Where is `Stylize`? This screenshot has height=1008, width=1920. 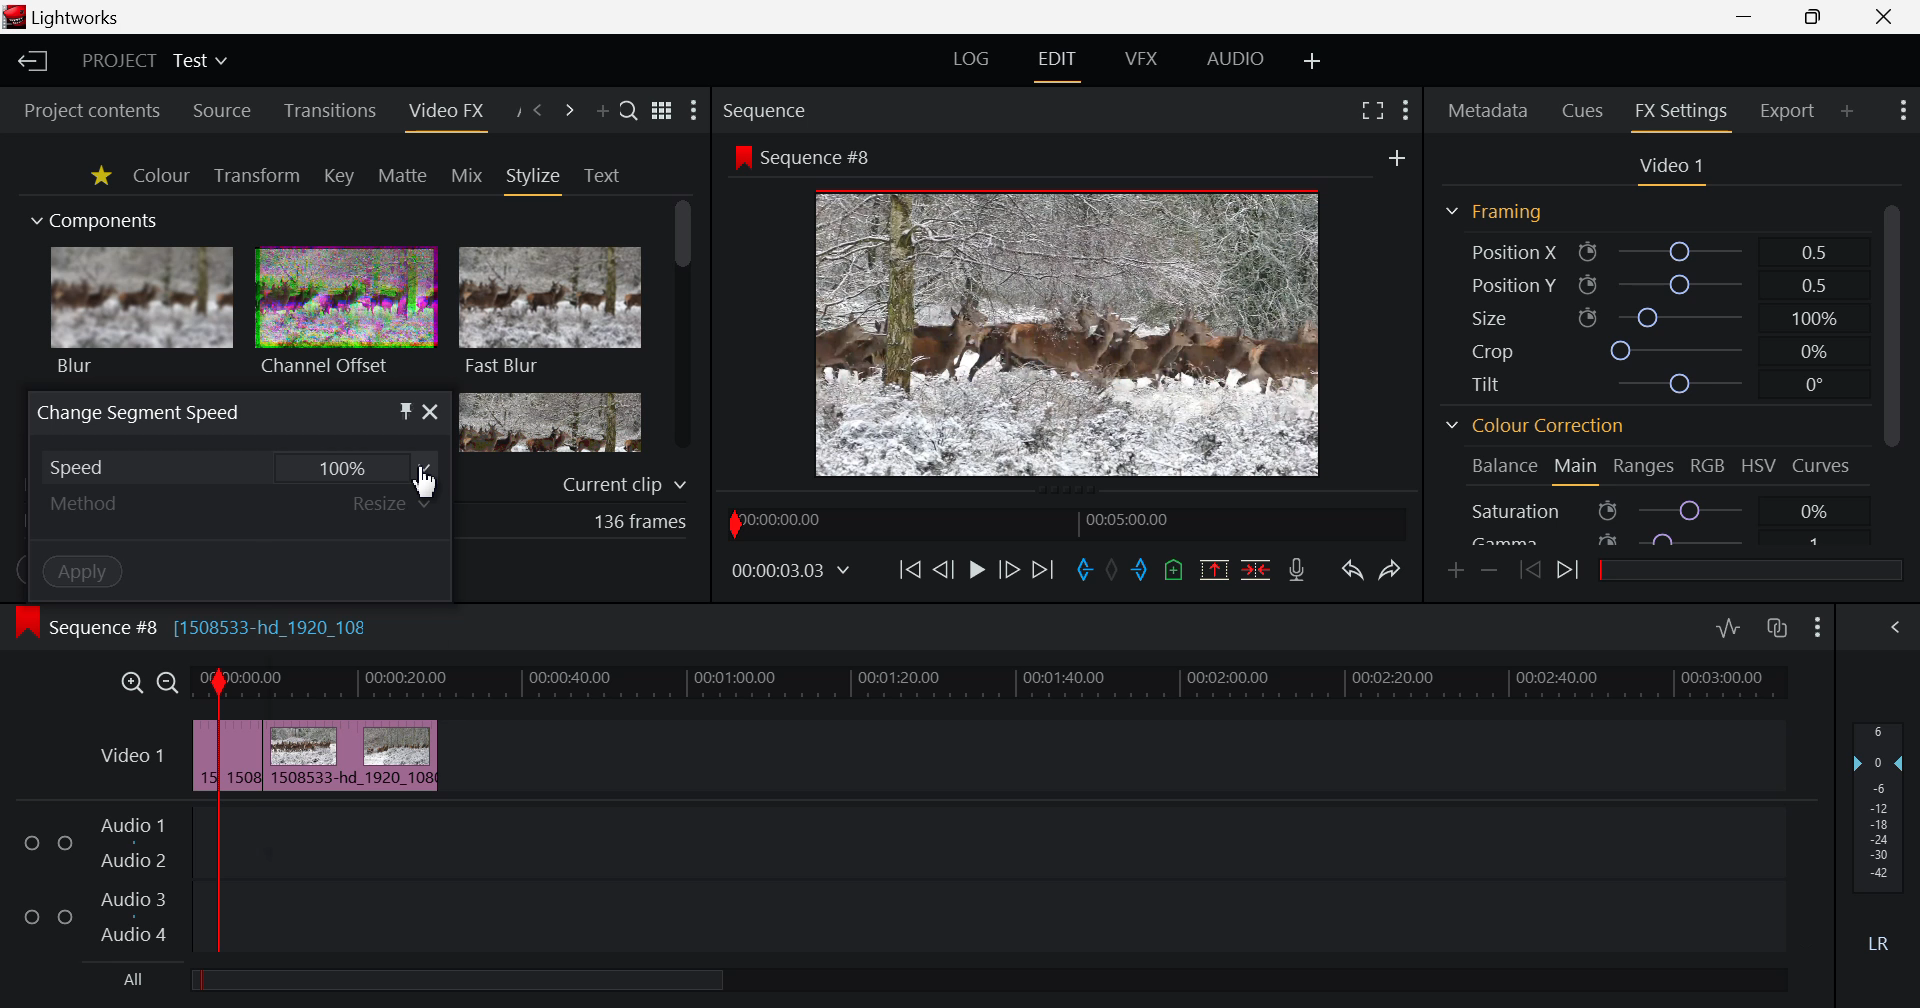
Stylize is located at coordinates (535, 179).